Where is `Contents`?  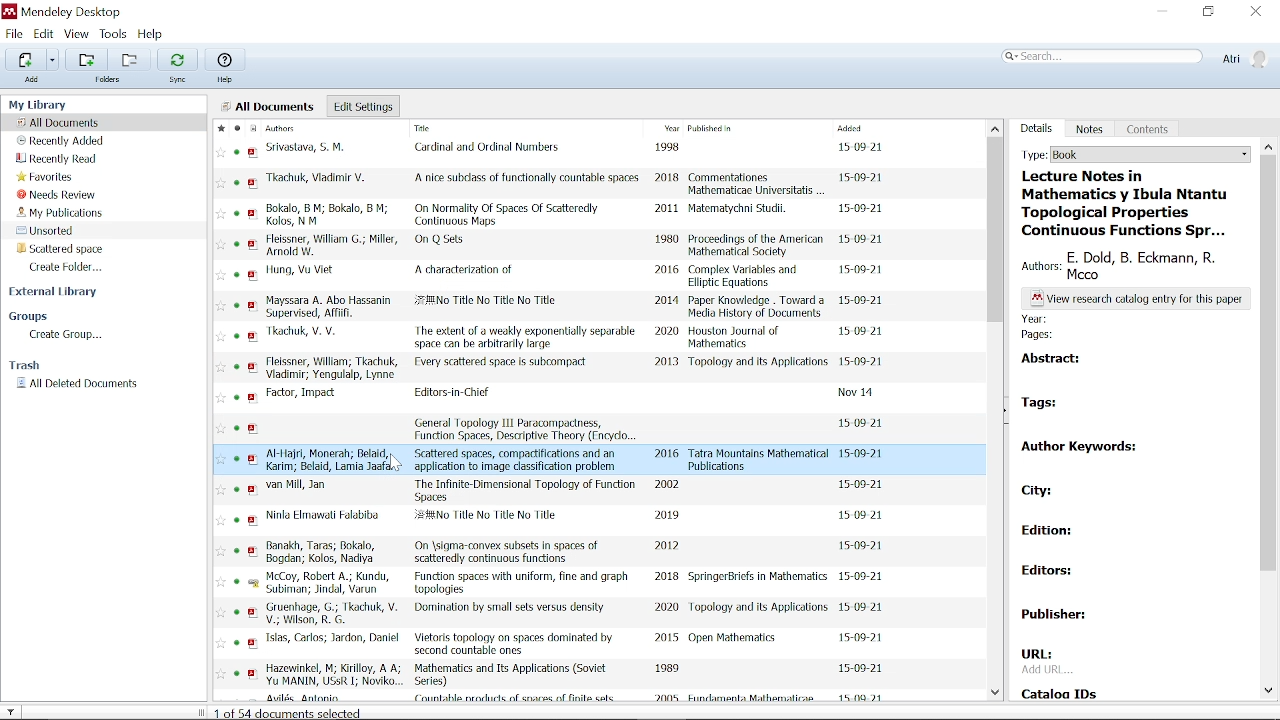
Contents is located at coordinates (1149, 128).